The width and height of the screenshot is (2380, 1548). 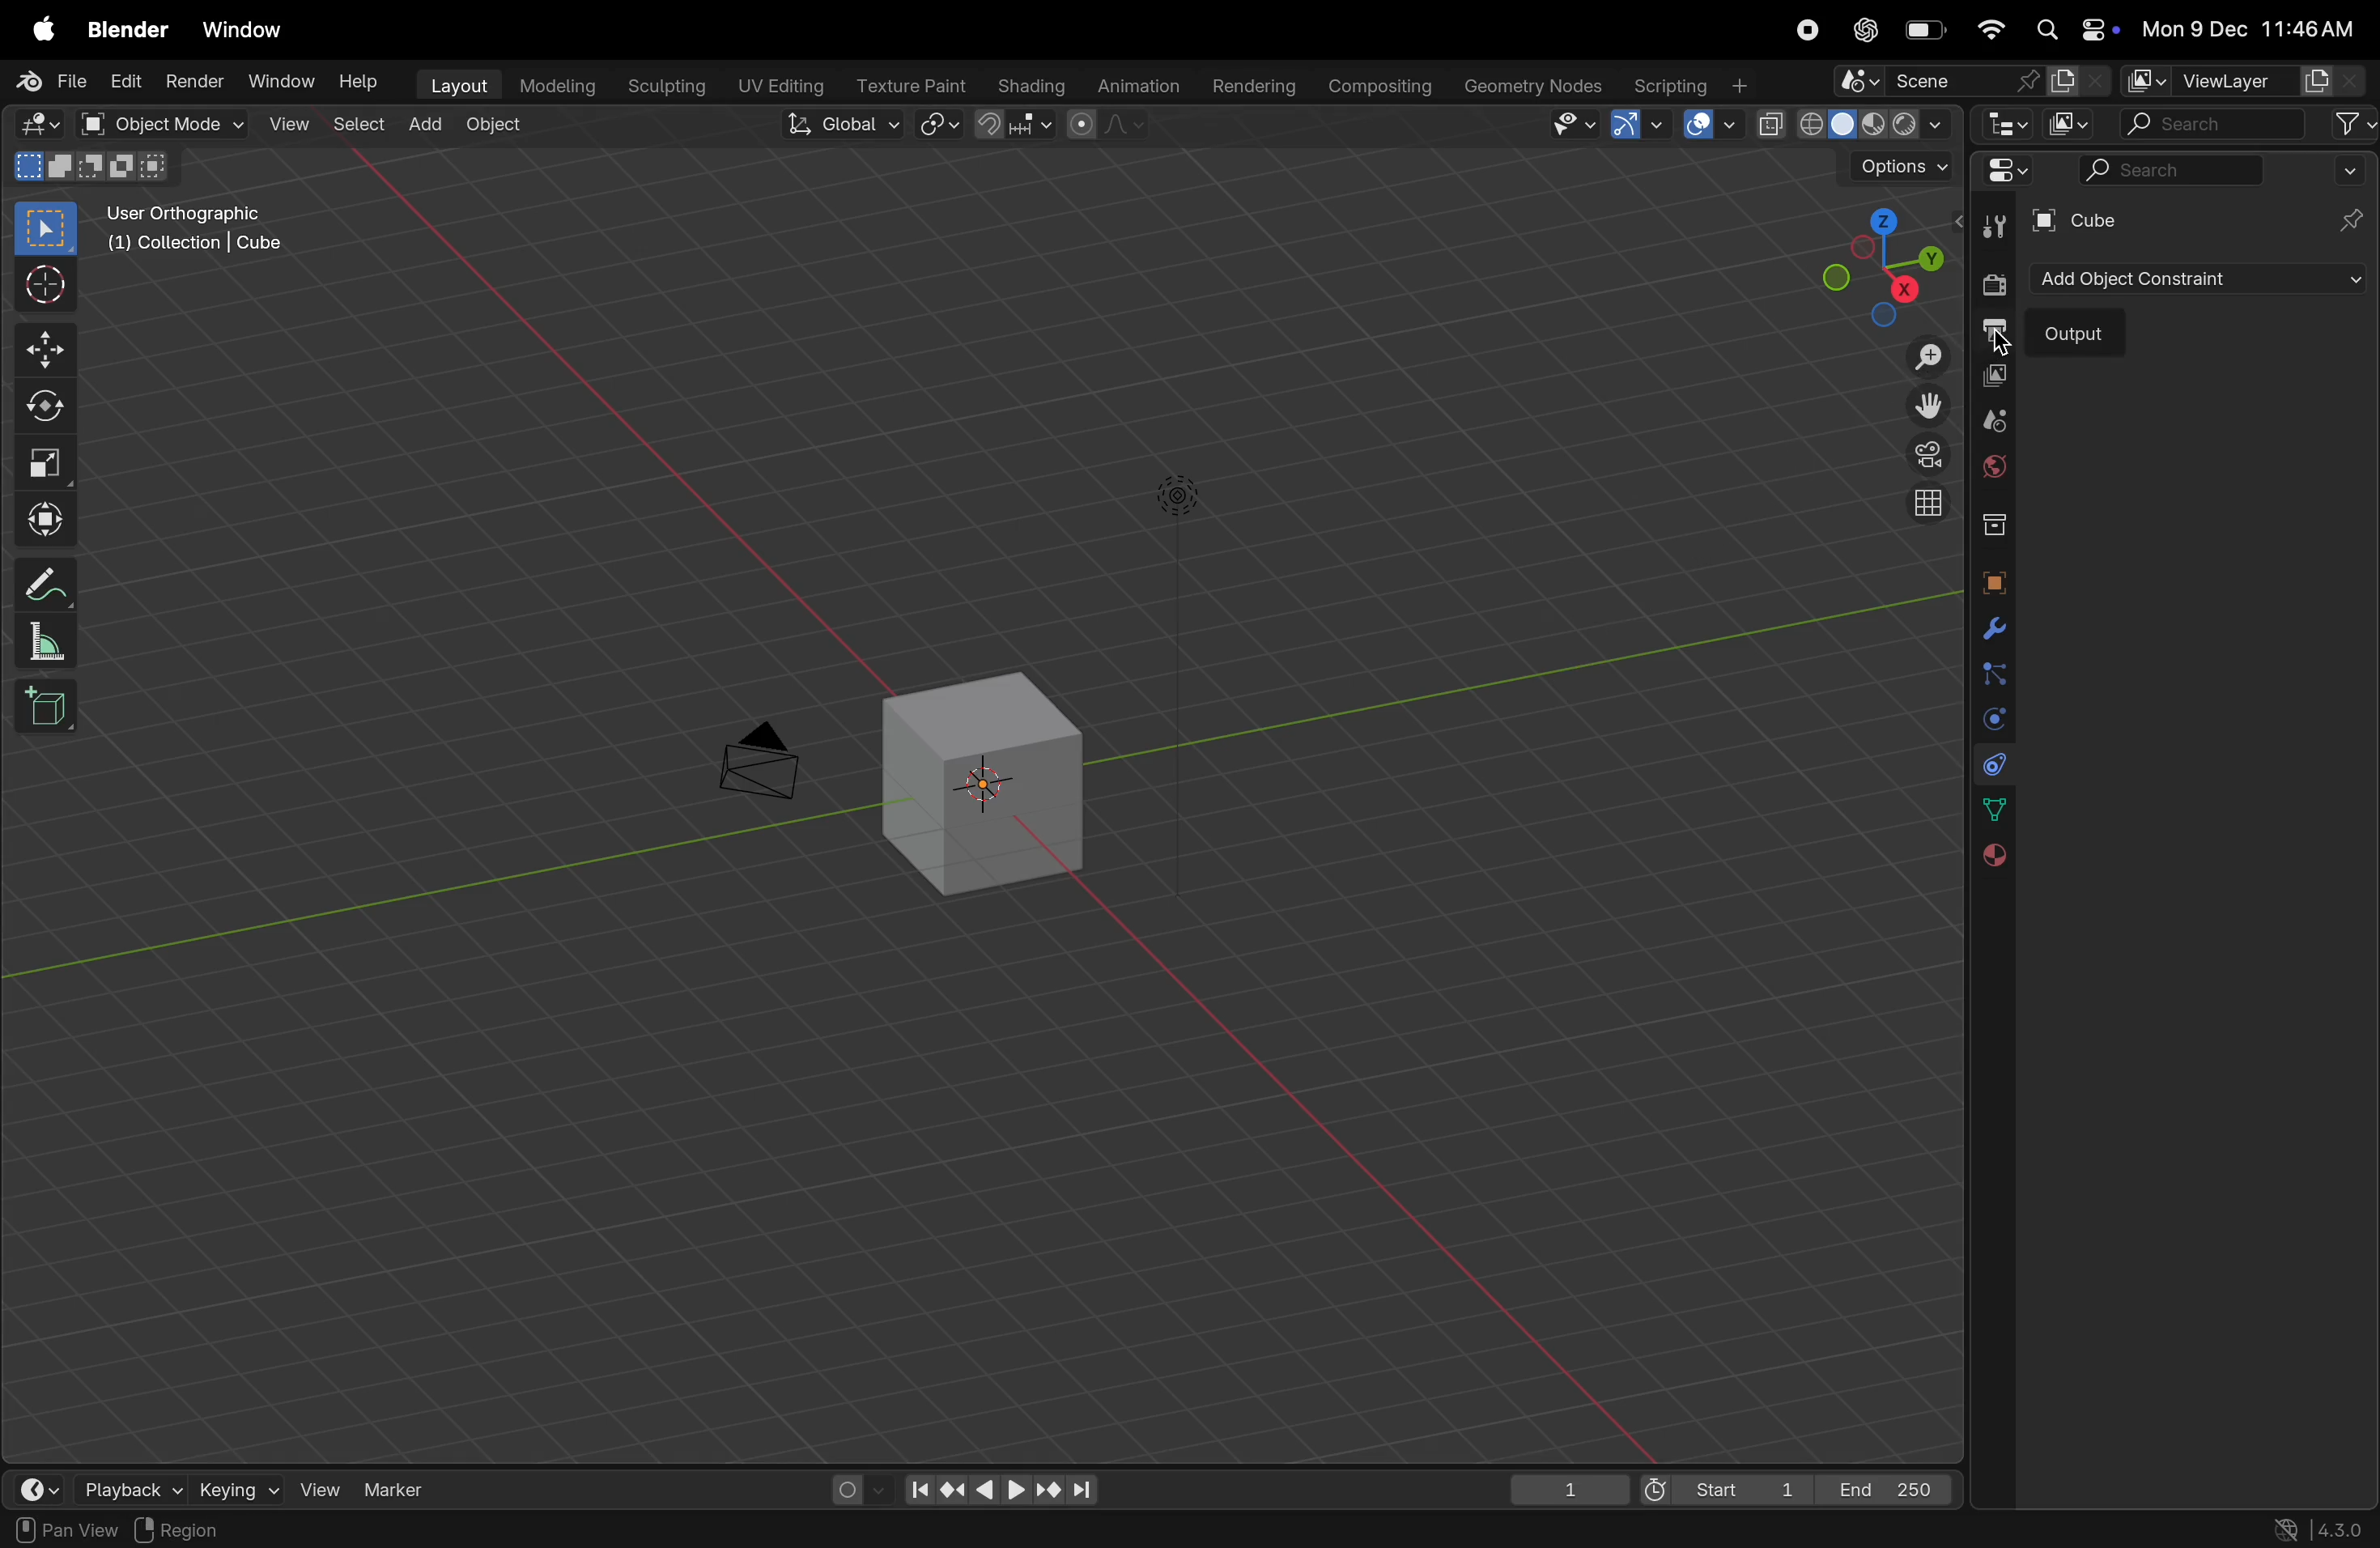 I want to click on show gimzo, so click(x=1635, y=125).